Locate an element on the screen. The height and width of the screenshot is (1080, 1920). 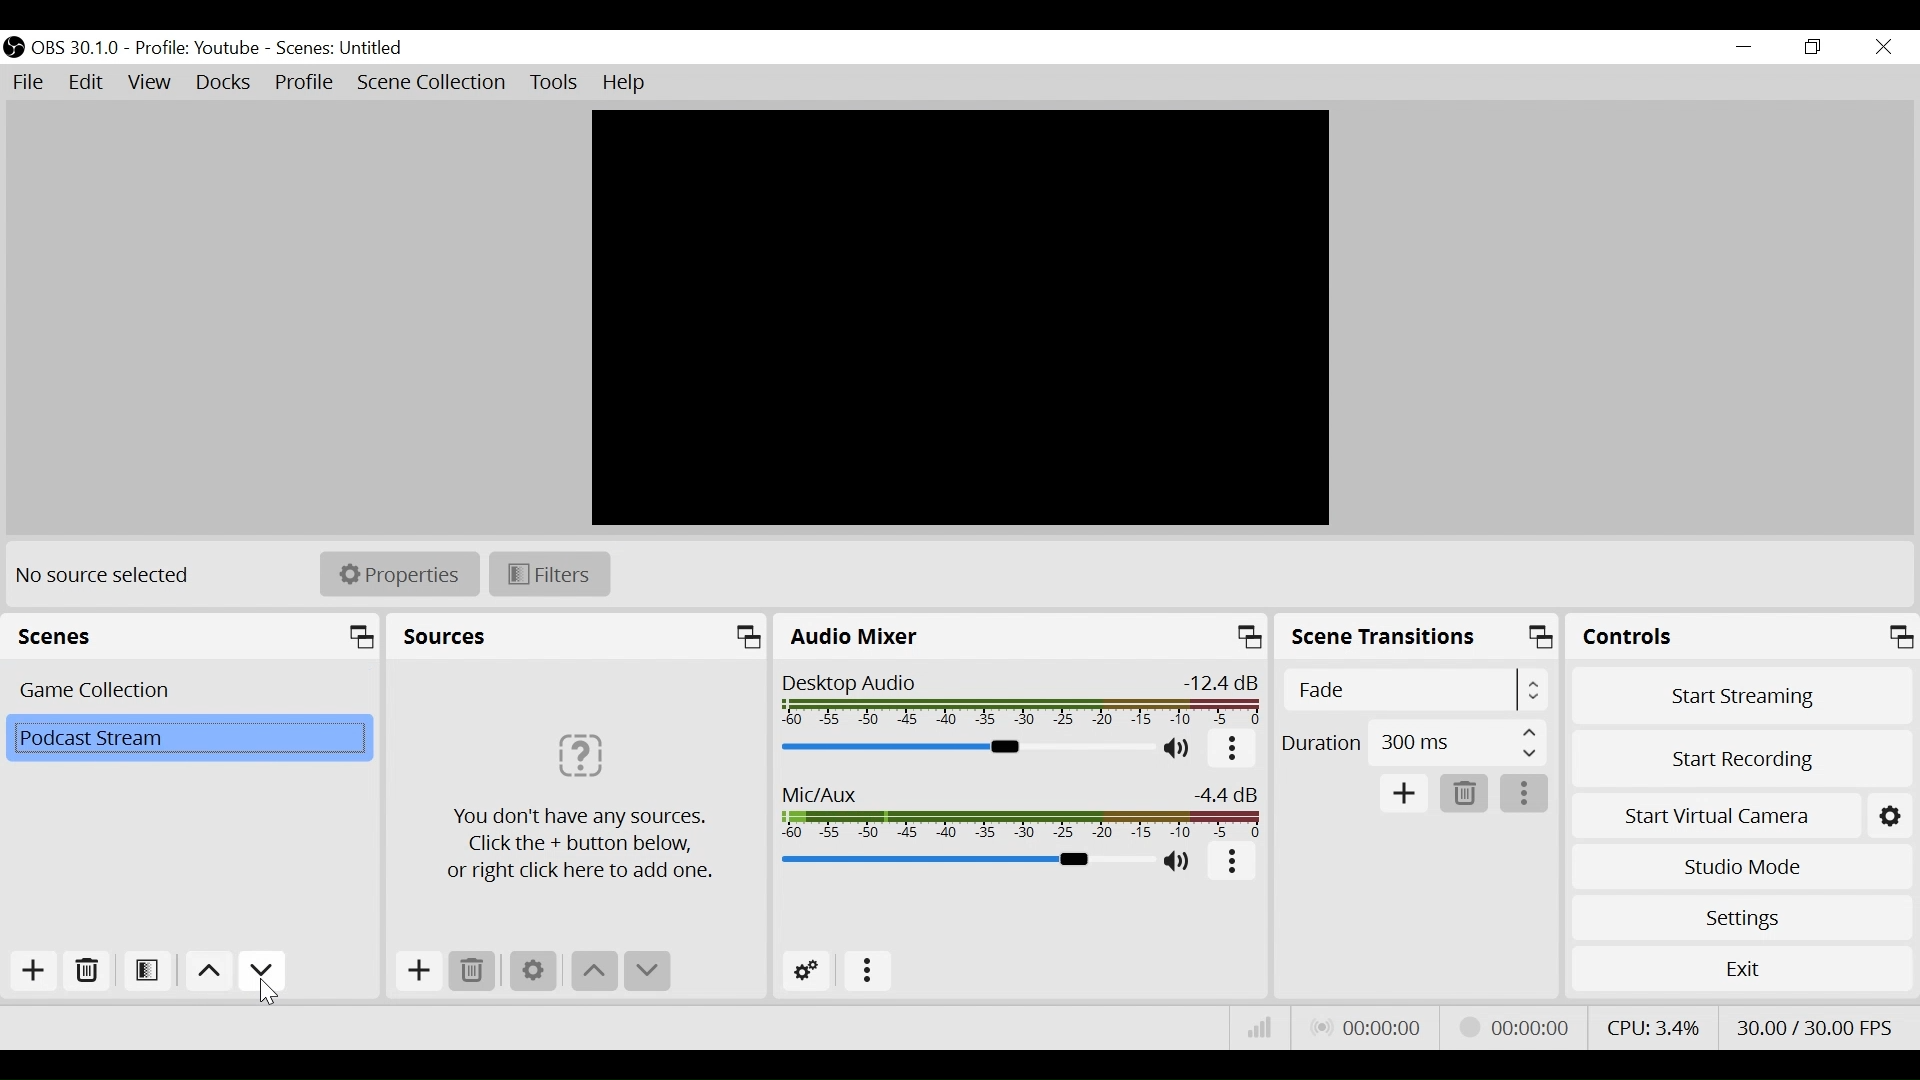
CPU Usage is located at coordinates (1652, 1024).